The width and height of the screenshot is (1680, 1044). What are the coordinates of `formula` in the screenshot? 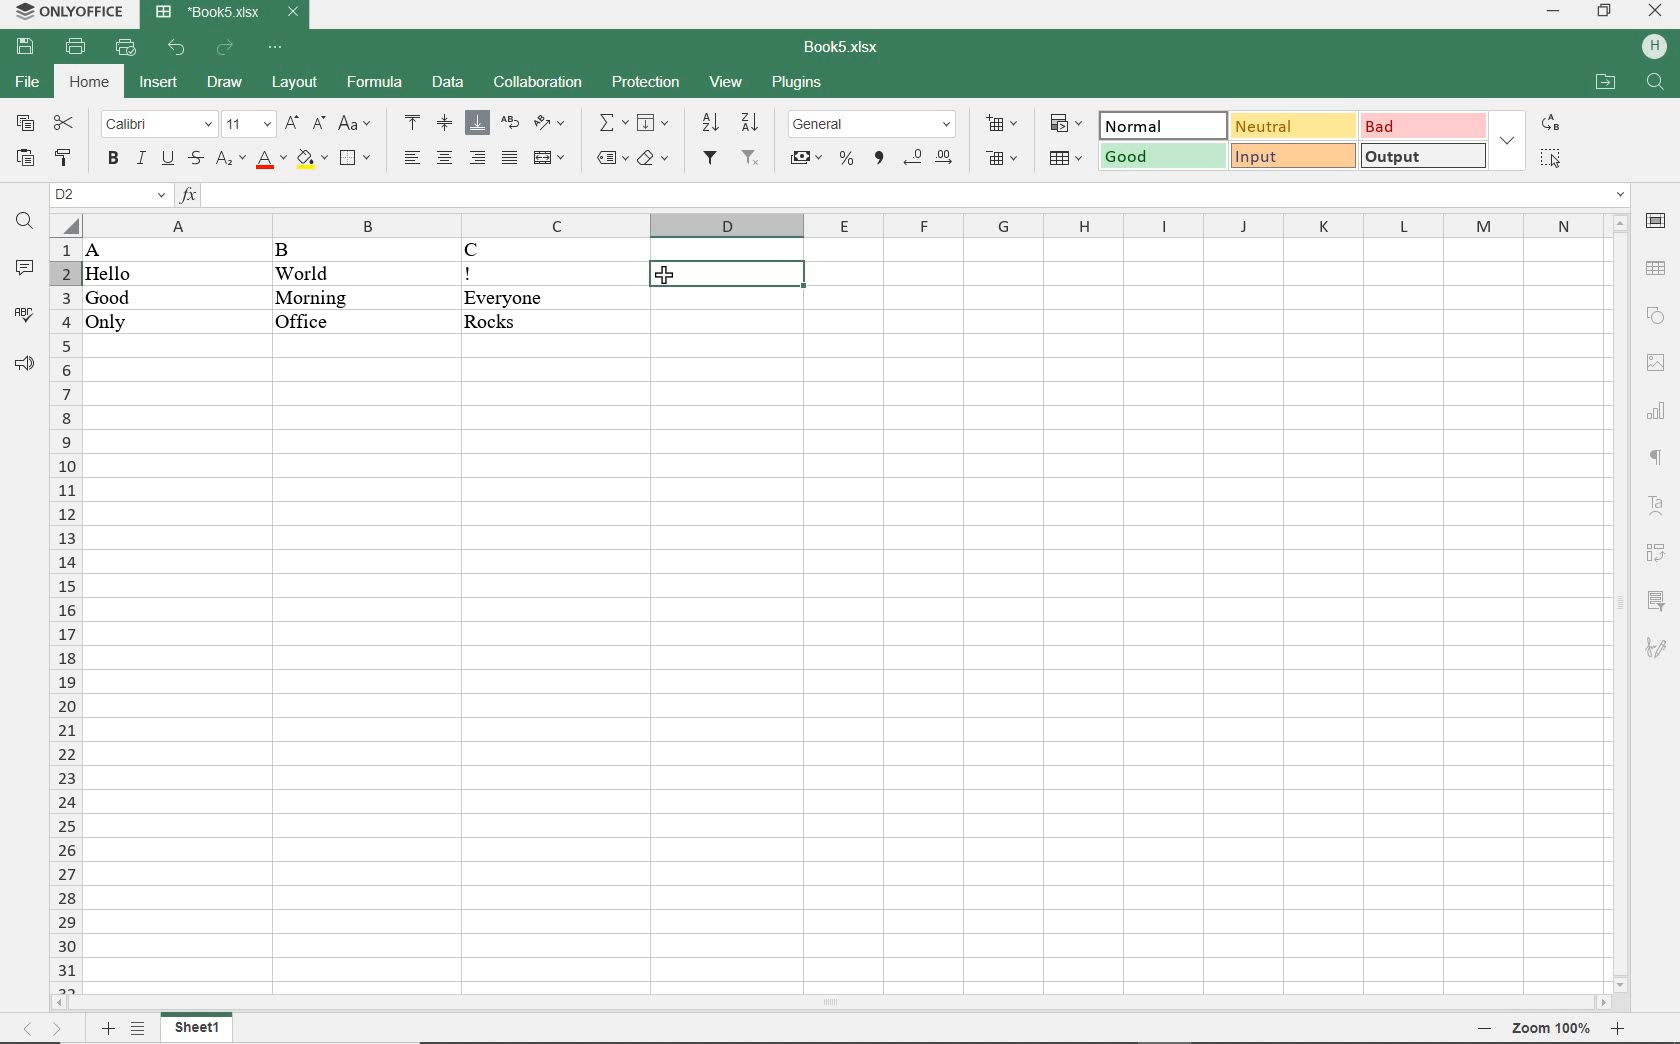 It's located at (376, 84).